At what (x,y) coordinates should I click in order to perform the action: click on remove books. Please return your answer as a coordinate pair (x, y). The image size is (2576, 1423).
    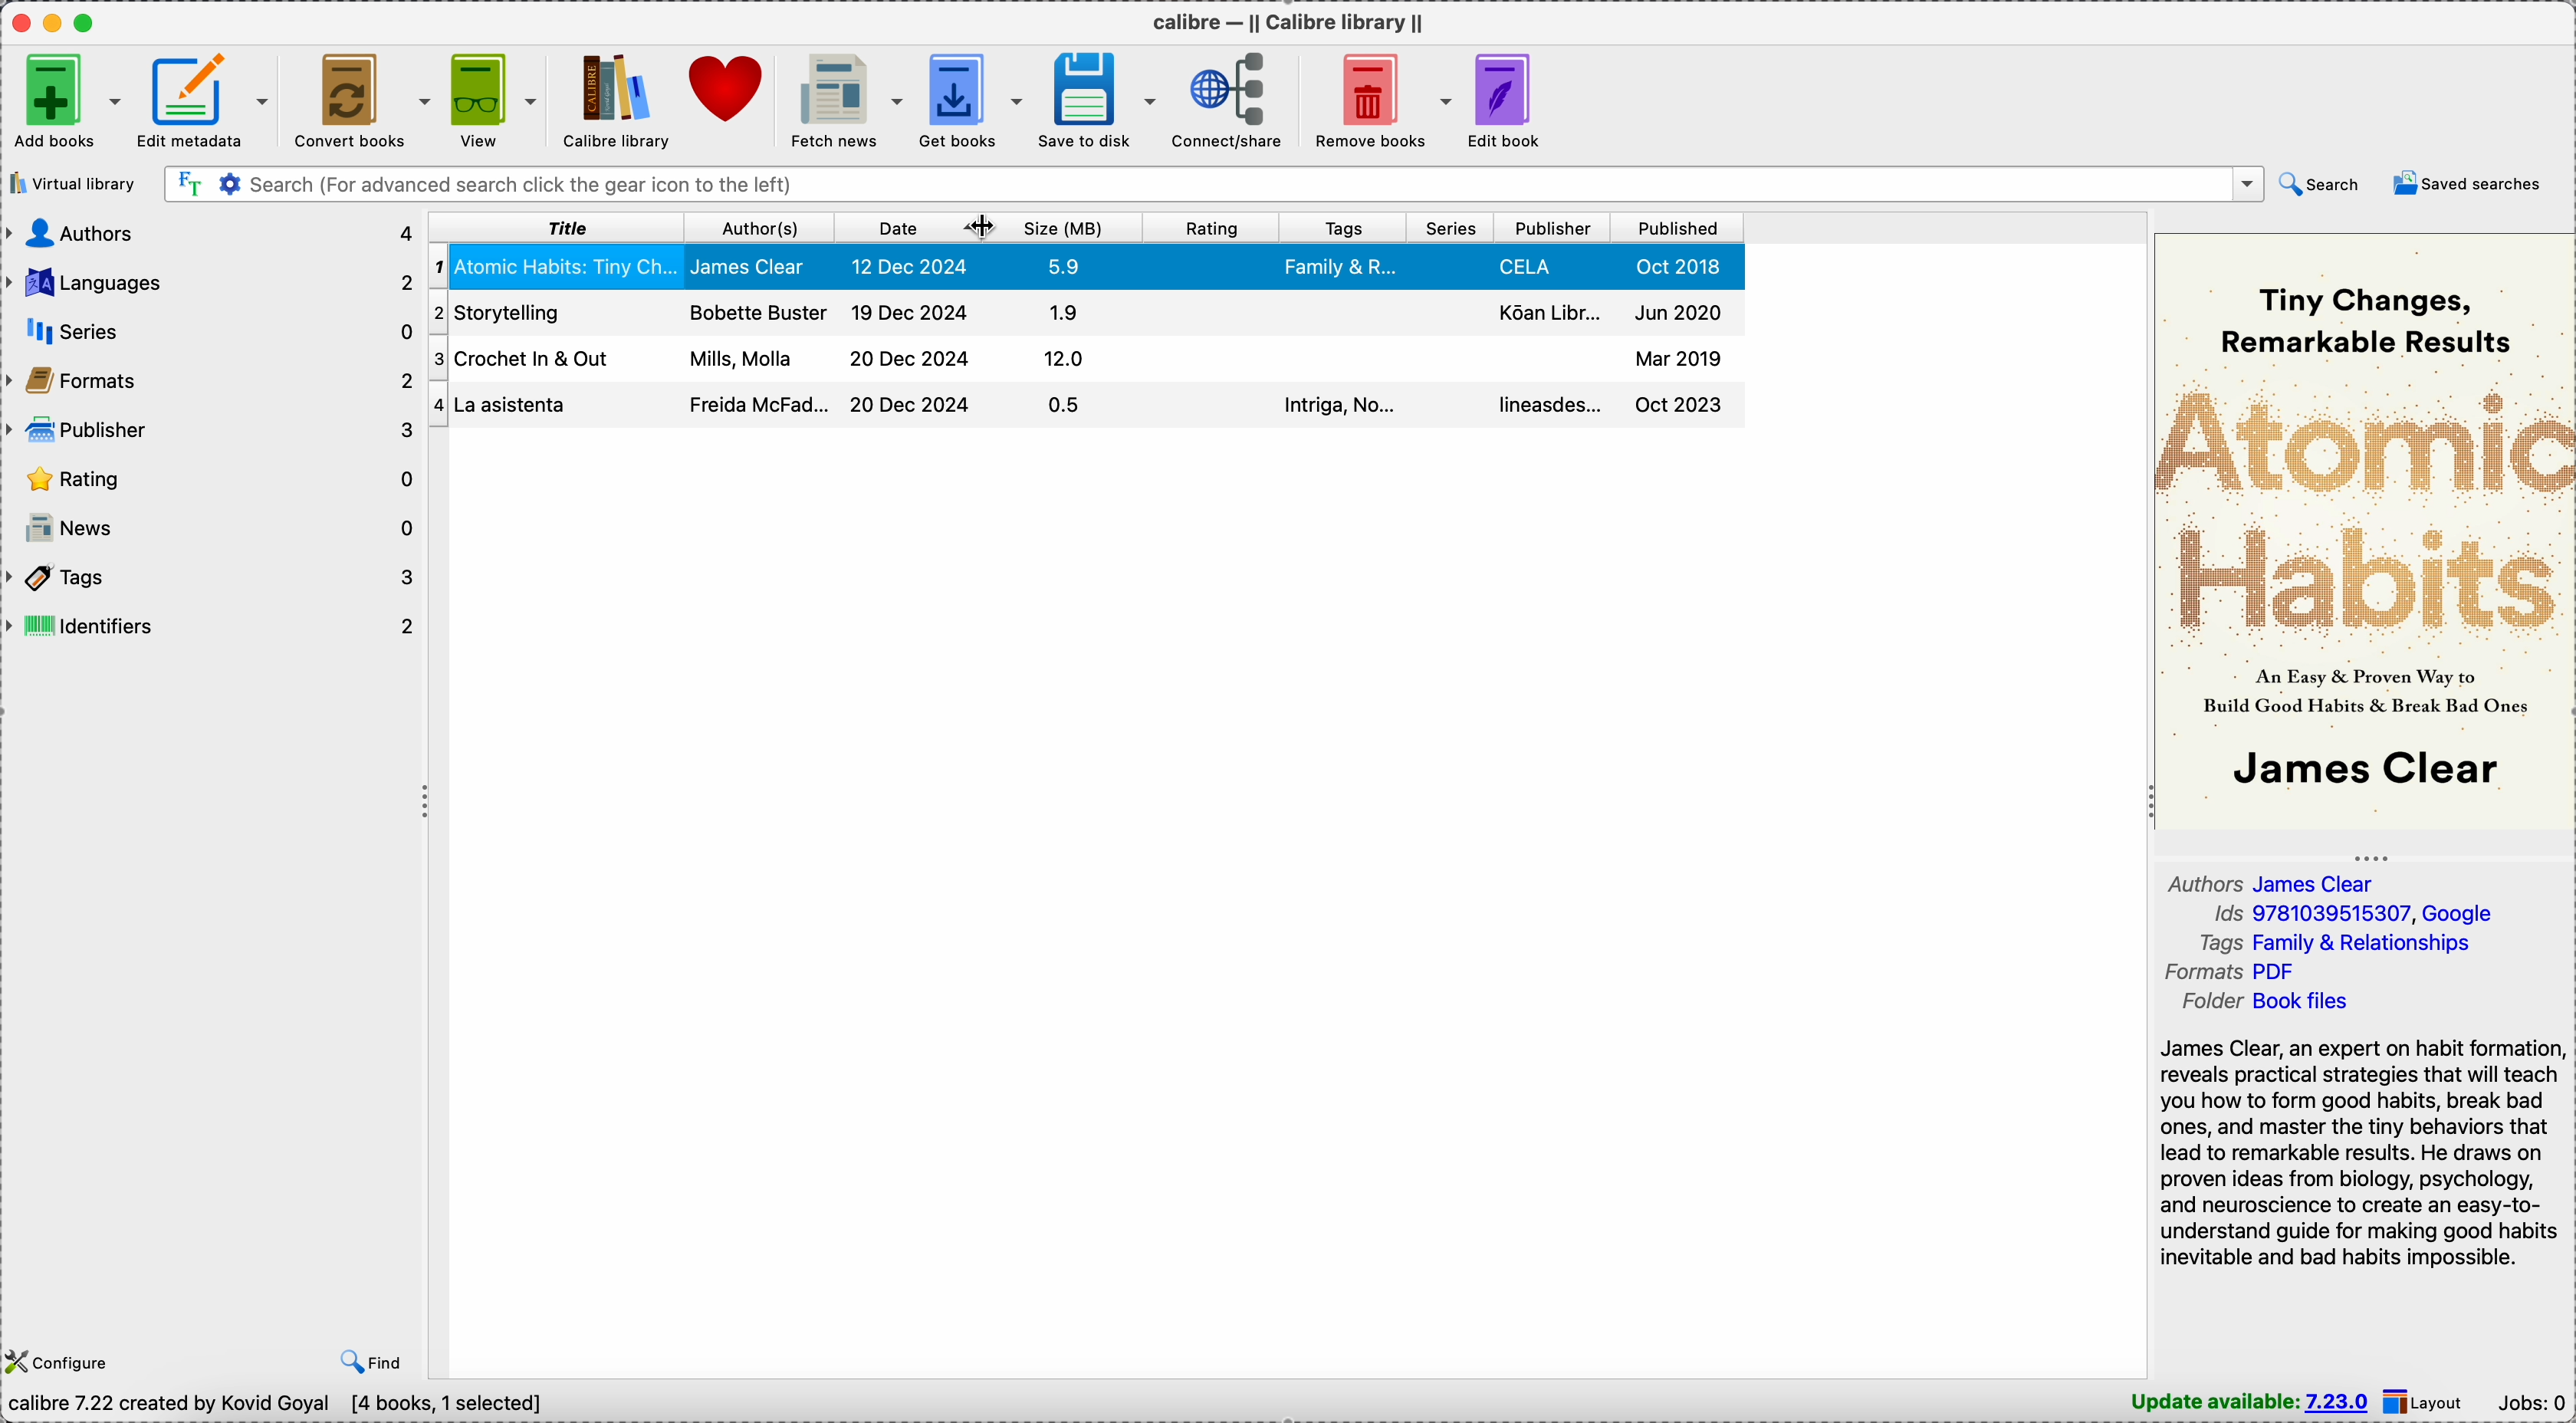
    Looking at the image, I should click on (1380, 99).